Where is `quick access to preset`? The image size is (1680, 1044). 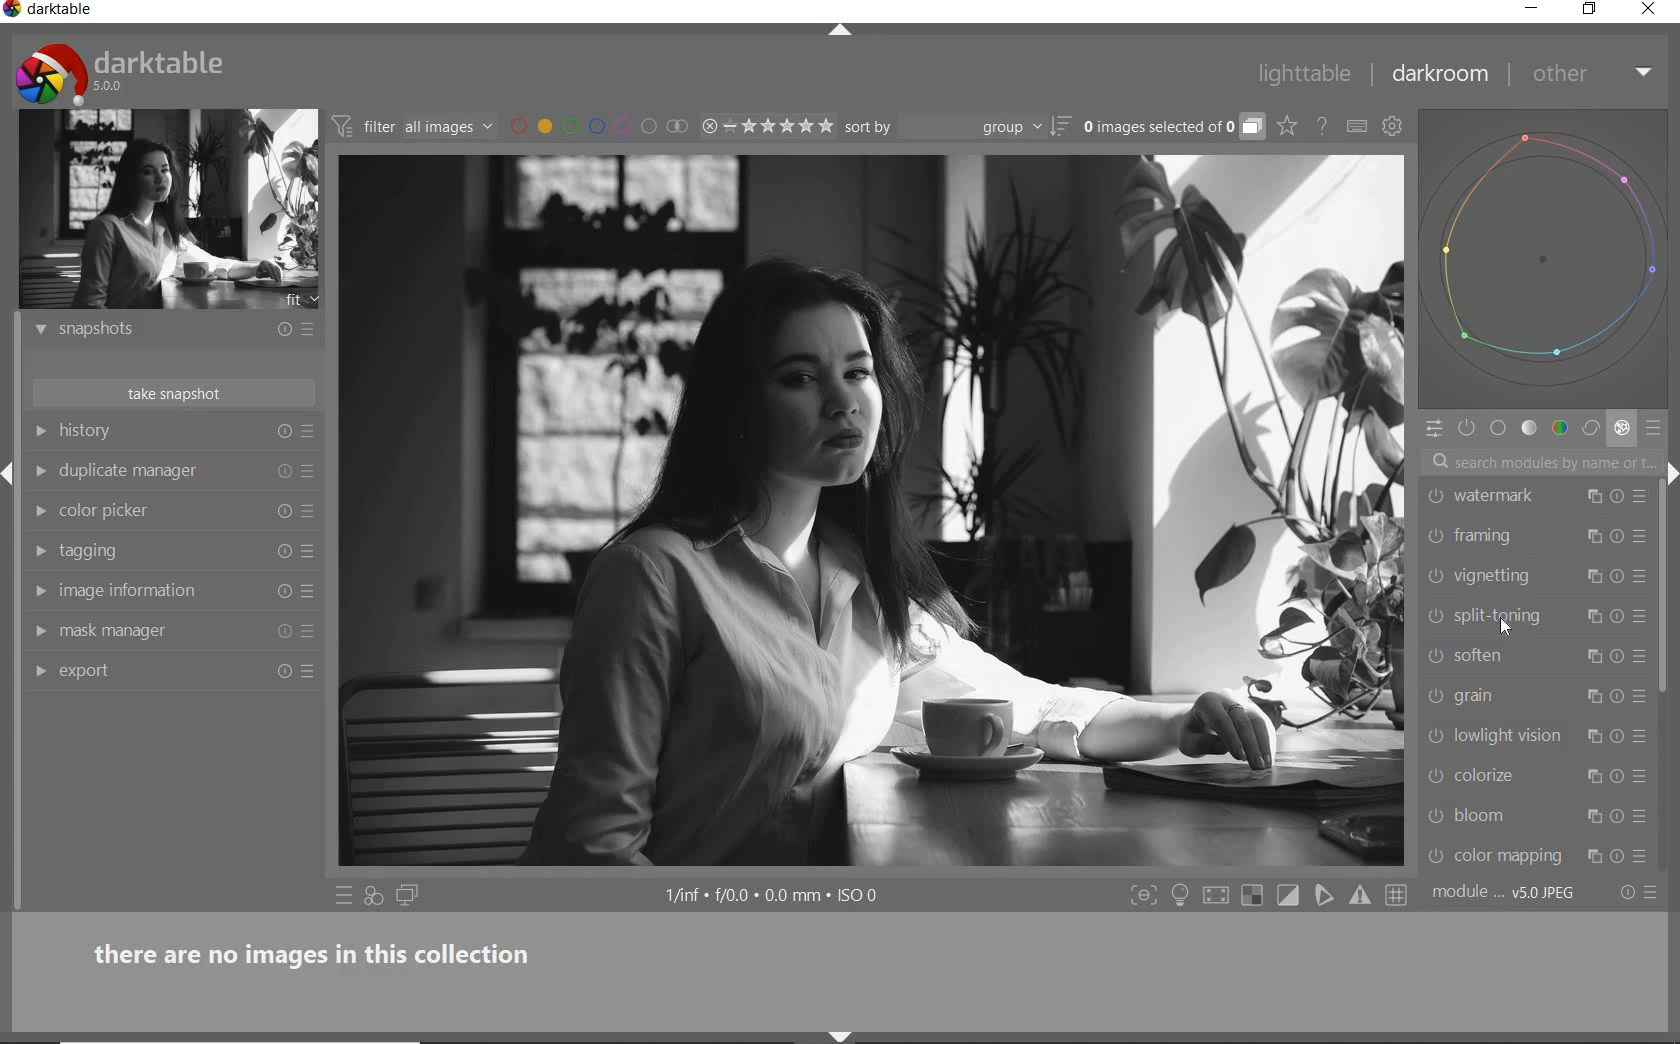 quick access to preset is located at coordinates (344, 895).